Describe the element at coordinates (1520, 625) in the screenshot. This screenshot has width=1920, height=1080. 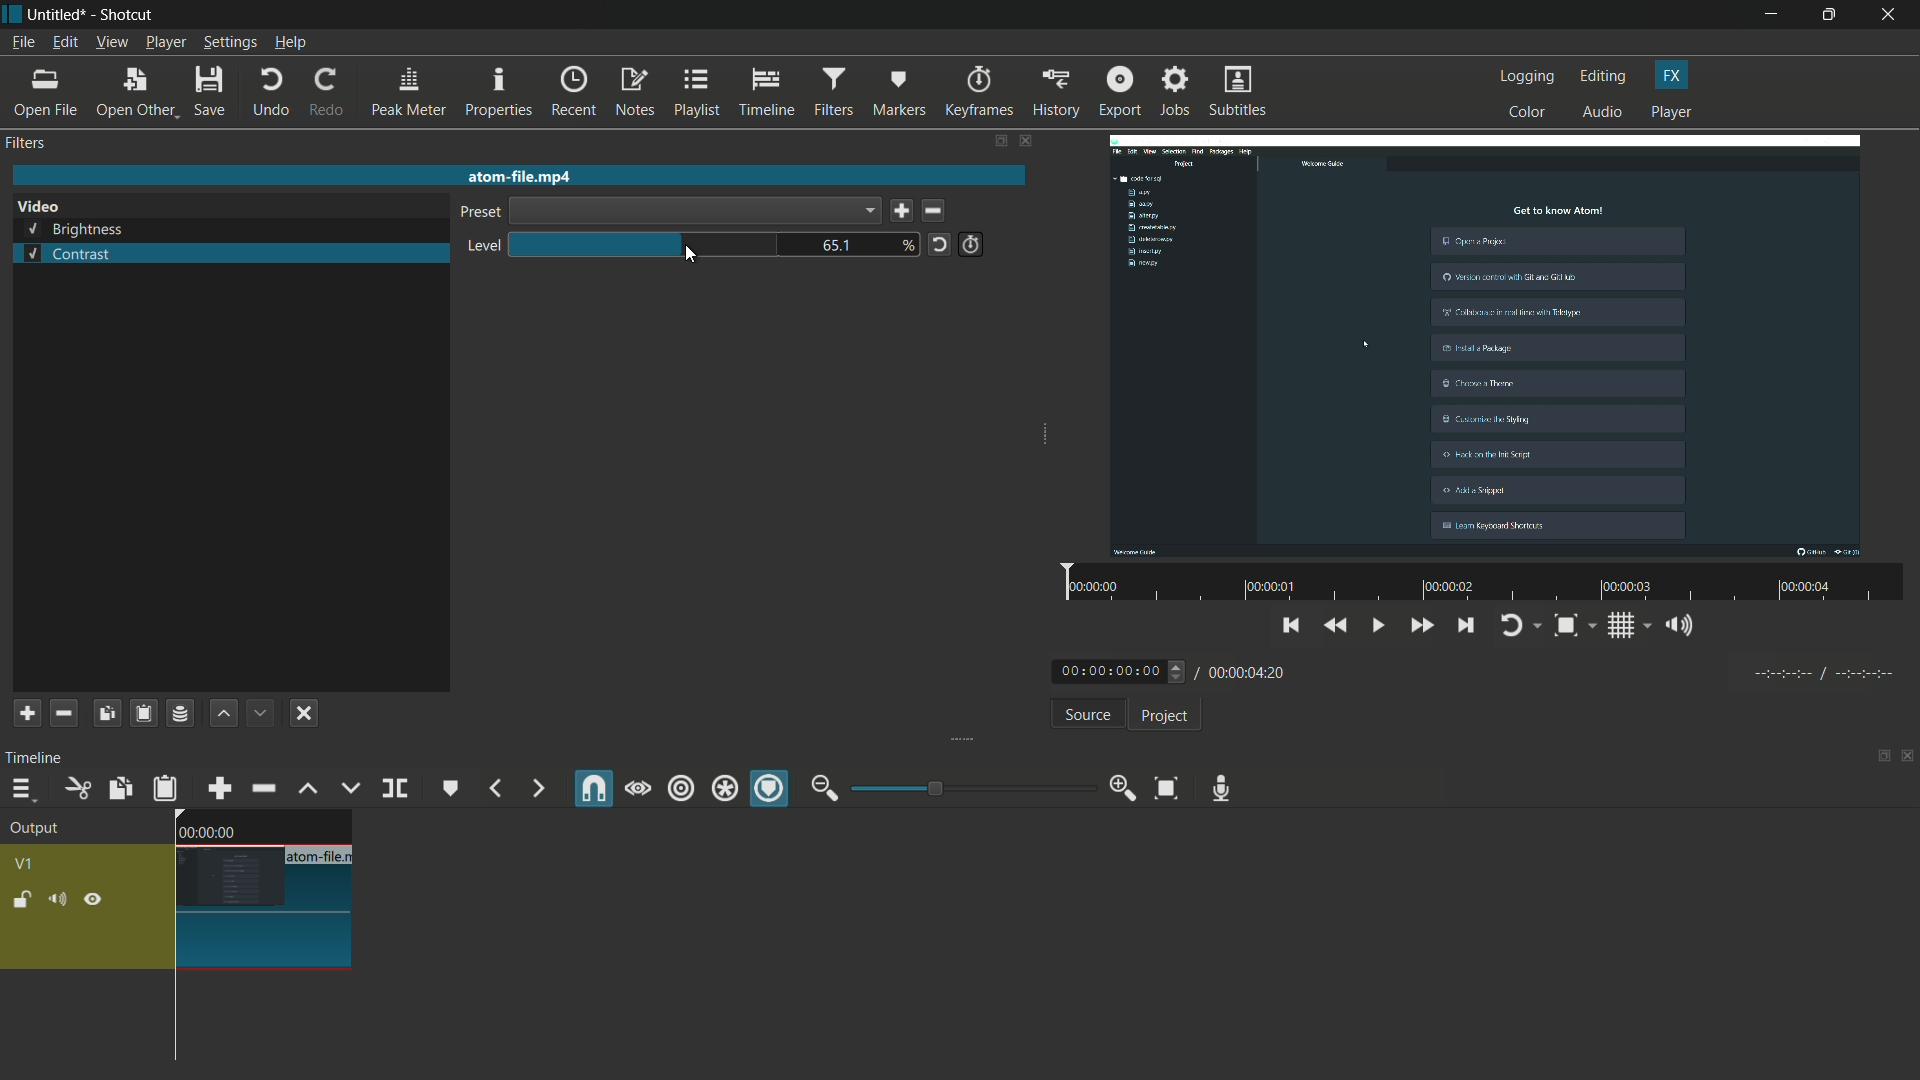
I see `toggle player logging` at that location.